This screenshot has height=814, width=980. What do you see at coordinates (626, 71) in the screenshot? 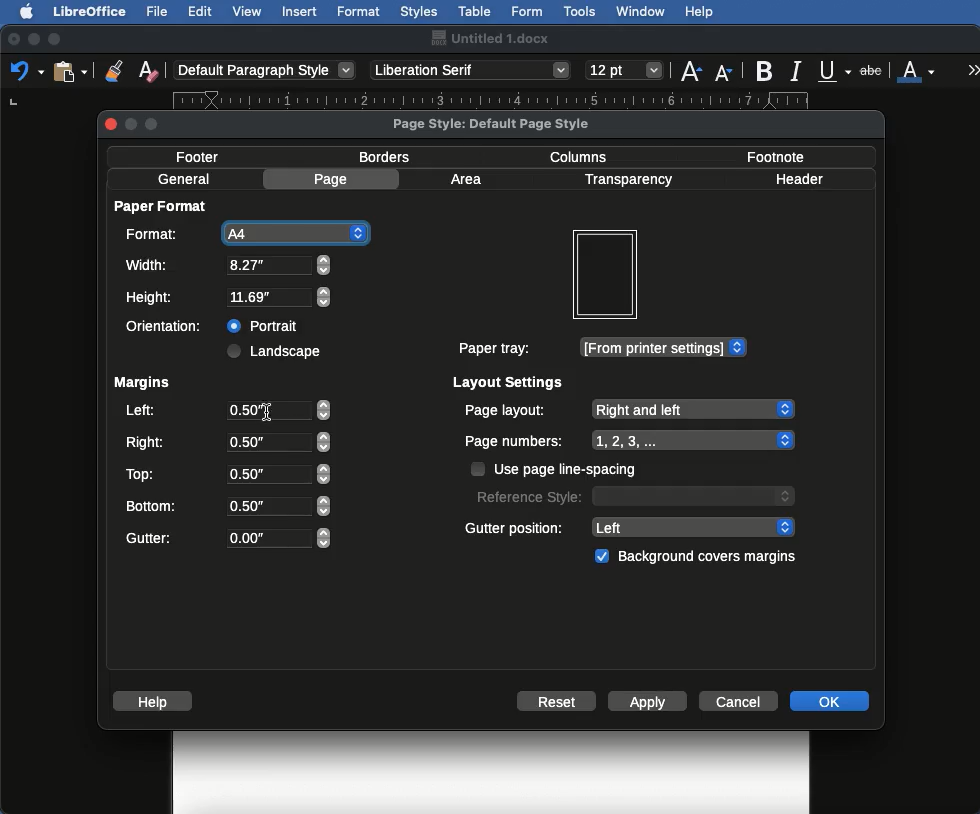
I see `Size` at bounding box center [626, 71].